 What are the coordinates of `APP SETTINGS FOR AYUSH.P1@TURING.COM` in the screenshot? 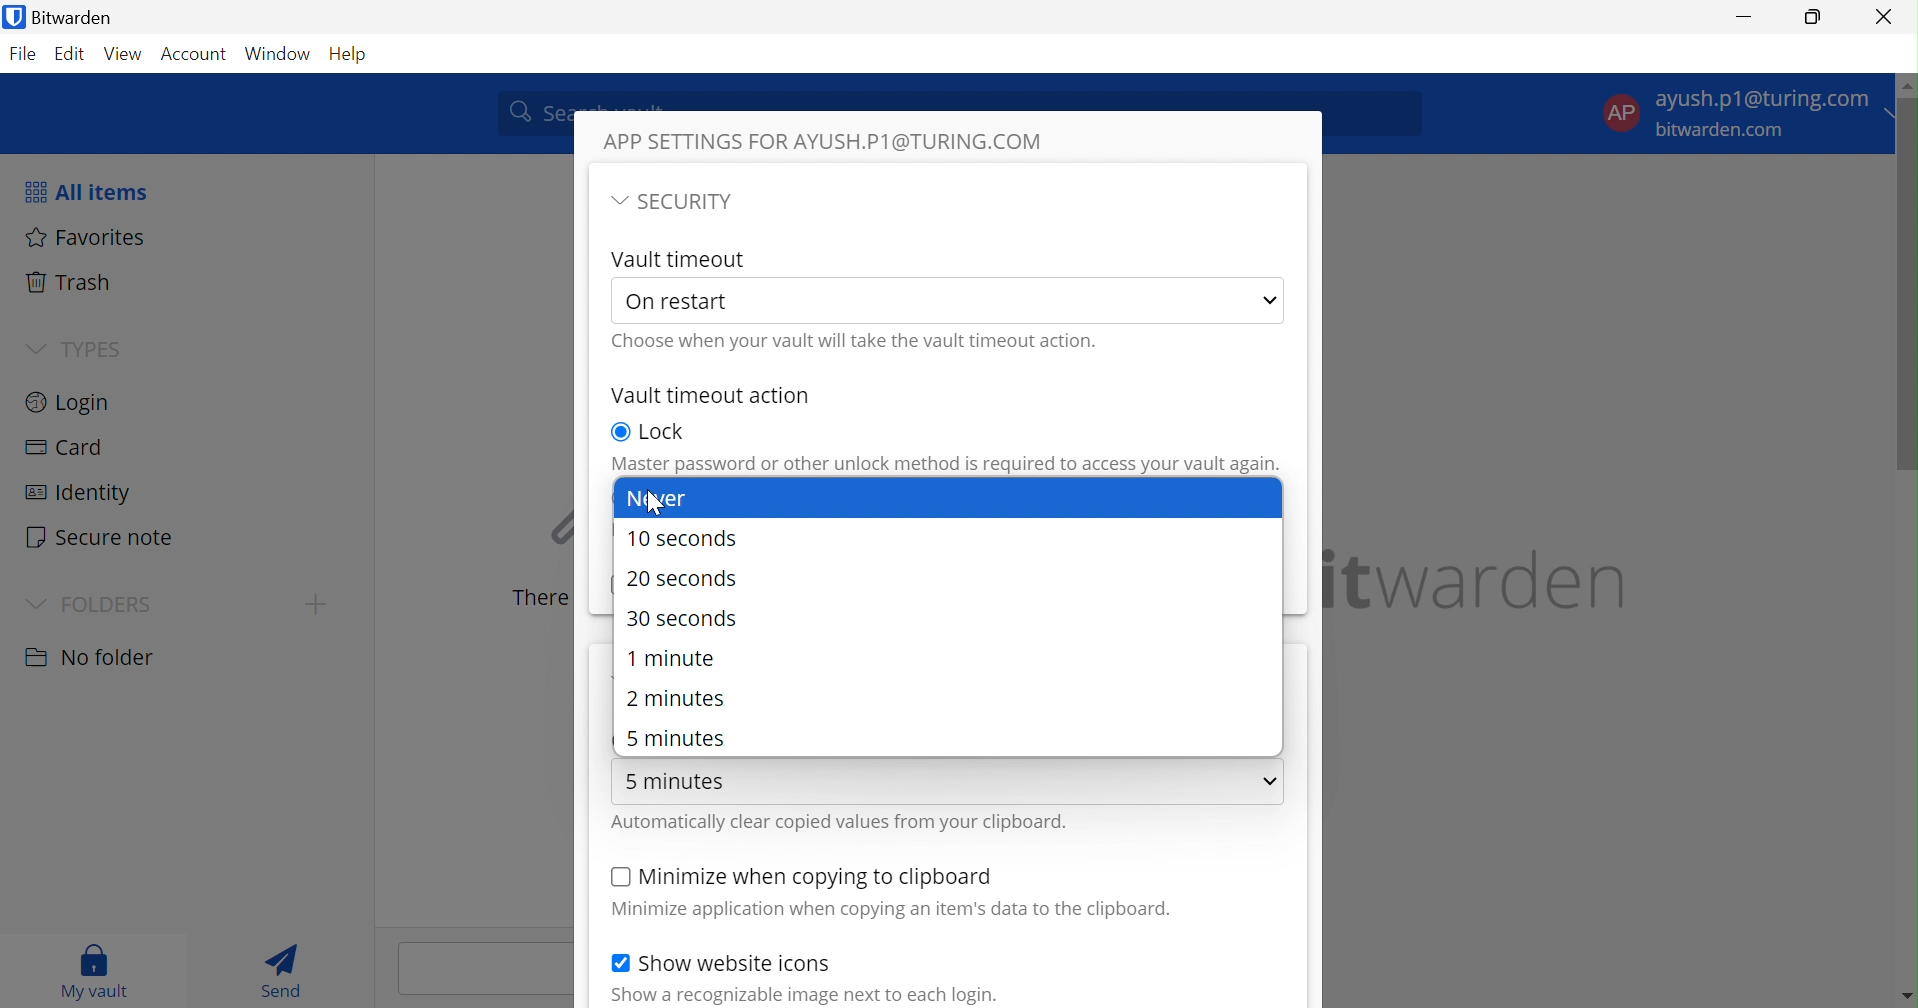 It's located at (822, 139).